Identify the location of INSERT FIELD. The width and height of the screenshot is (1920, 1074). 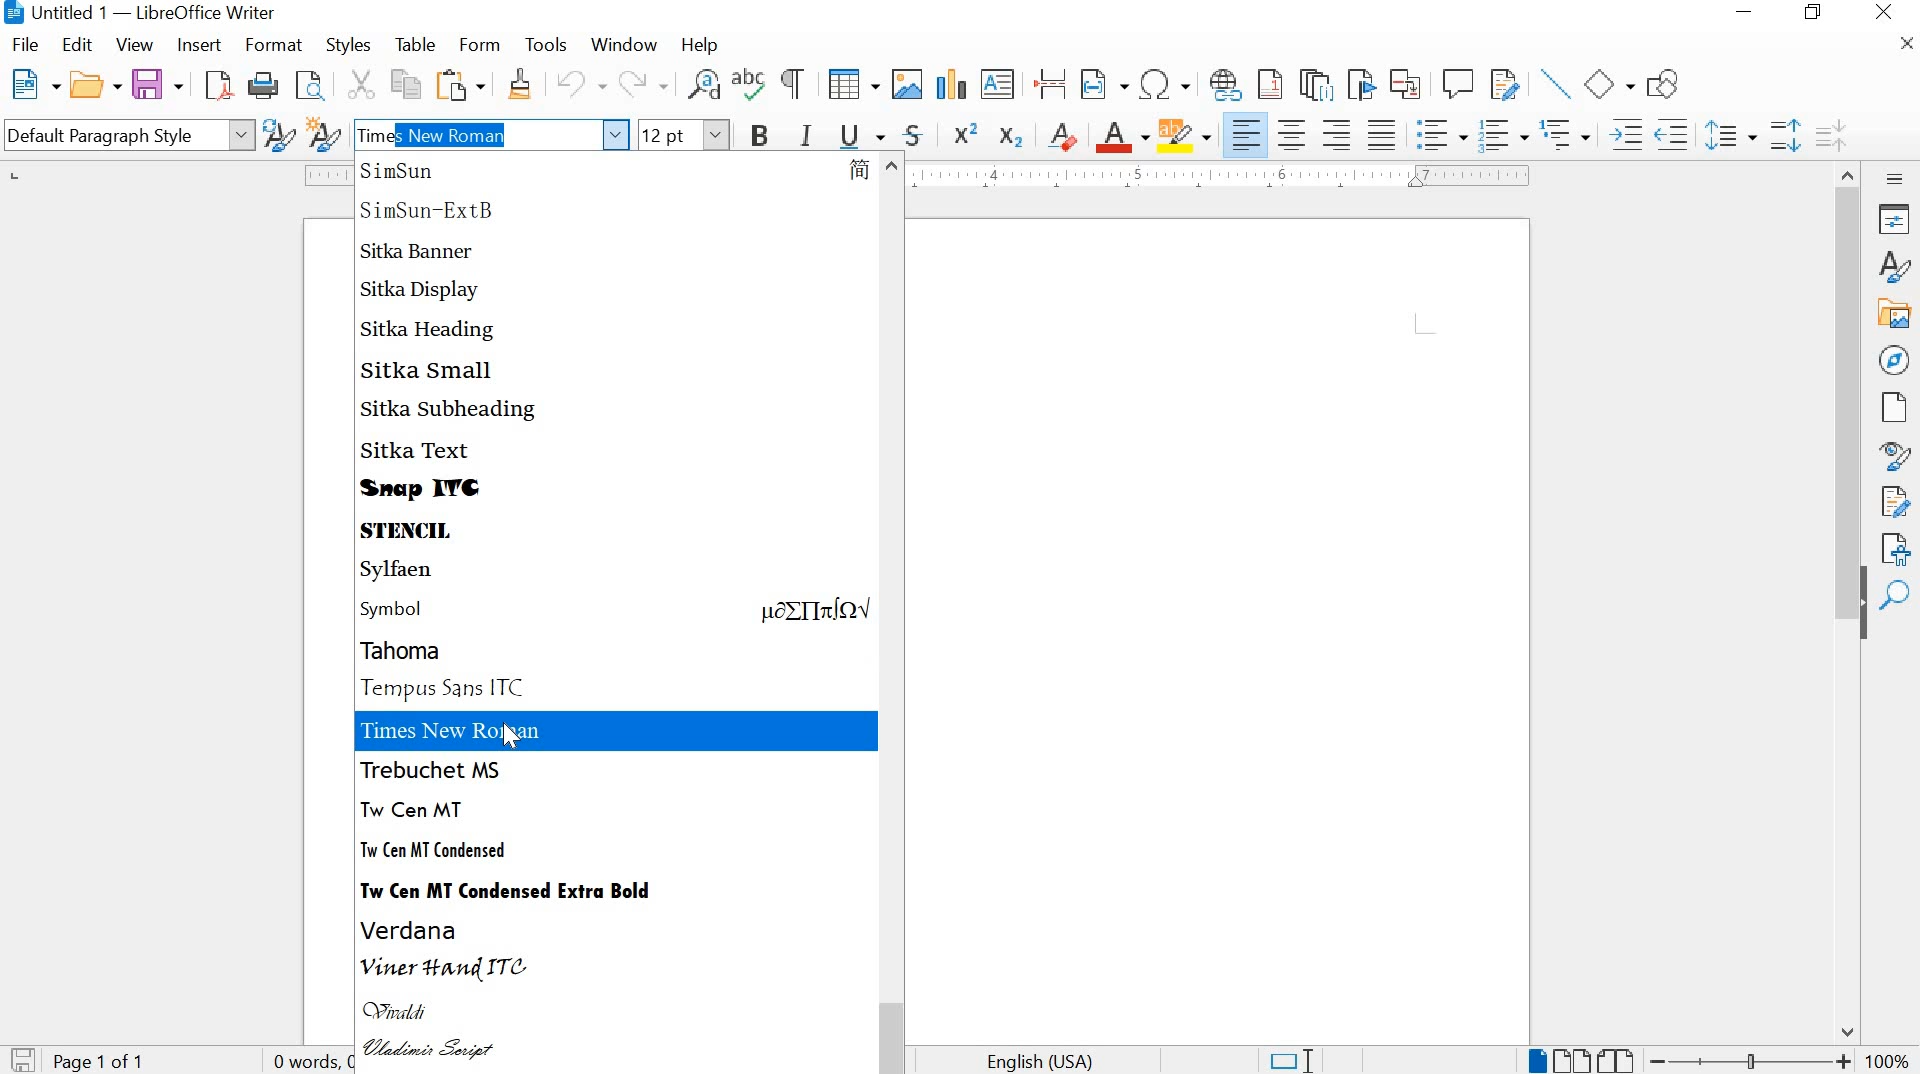
(1102, 86).